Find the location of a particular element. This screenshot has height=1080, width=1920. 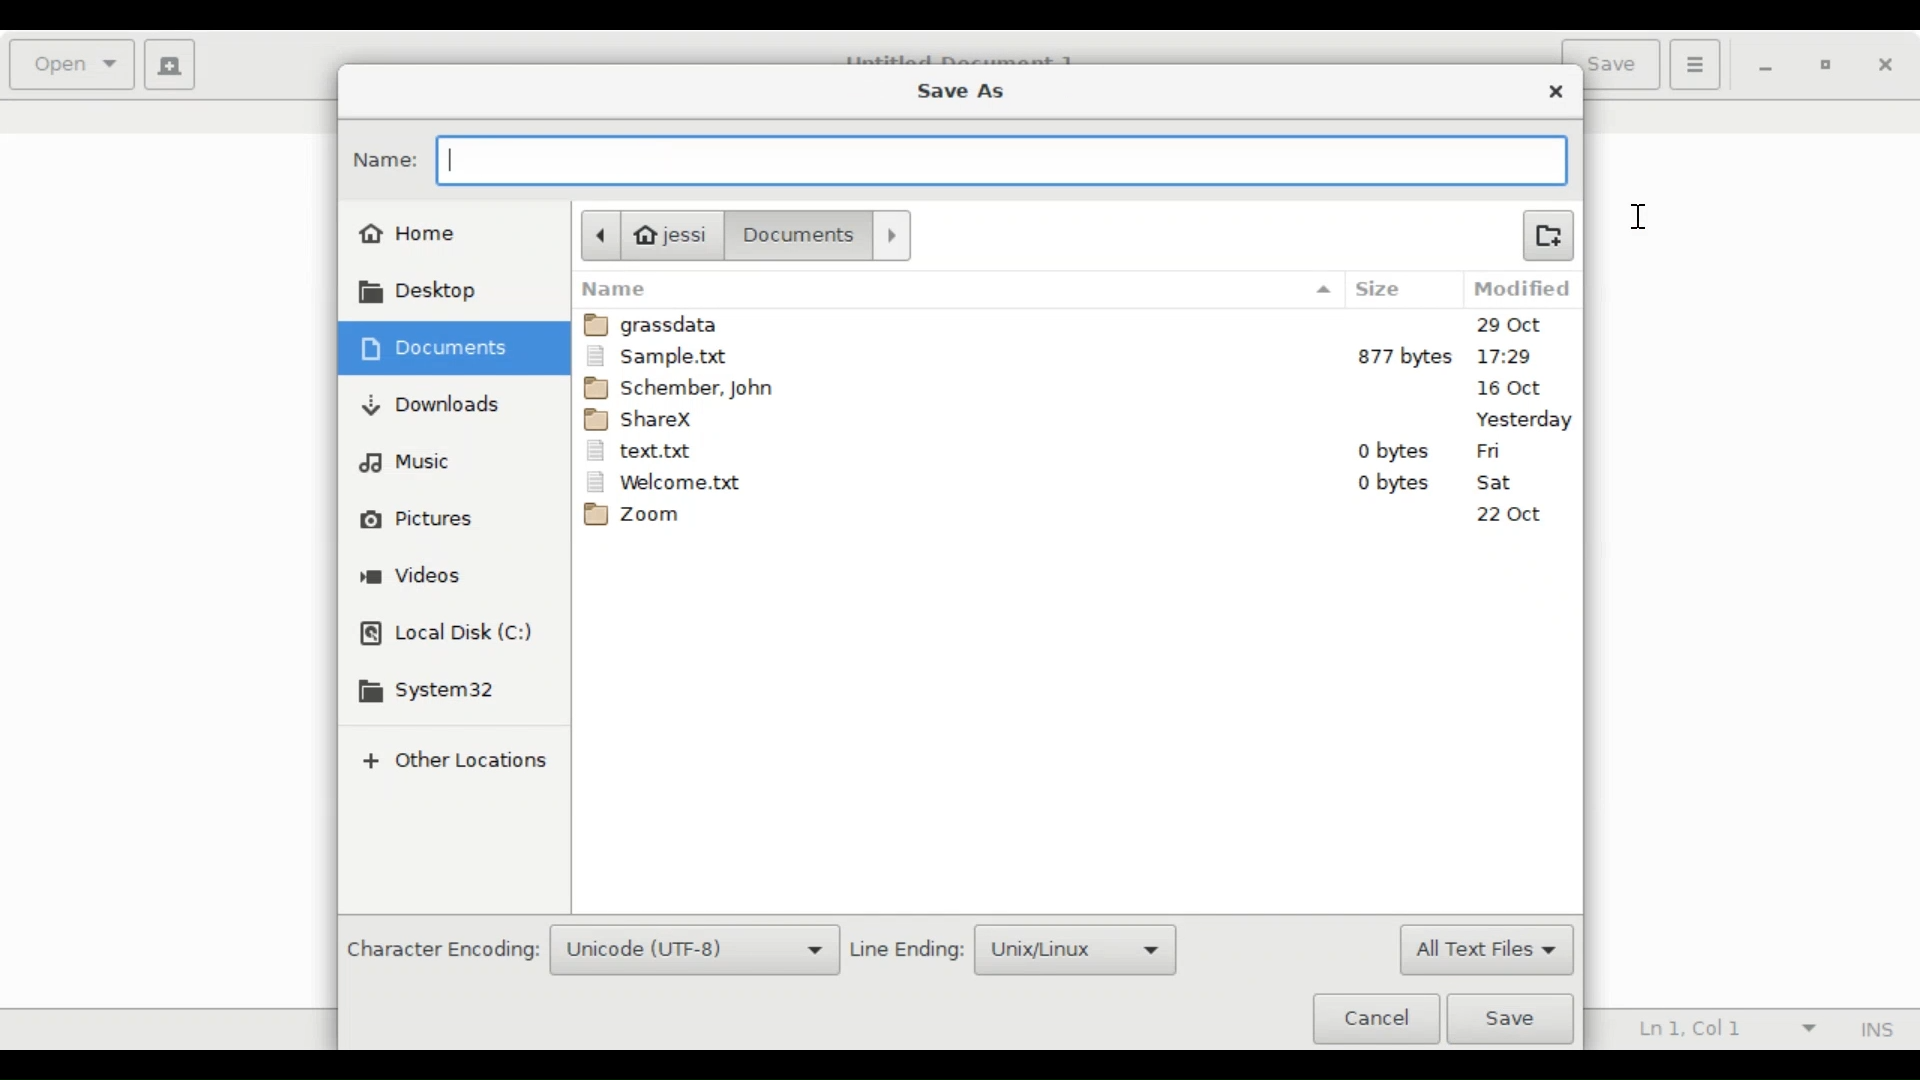

Documents is located at coordinates (823, 235).